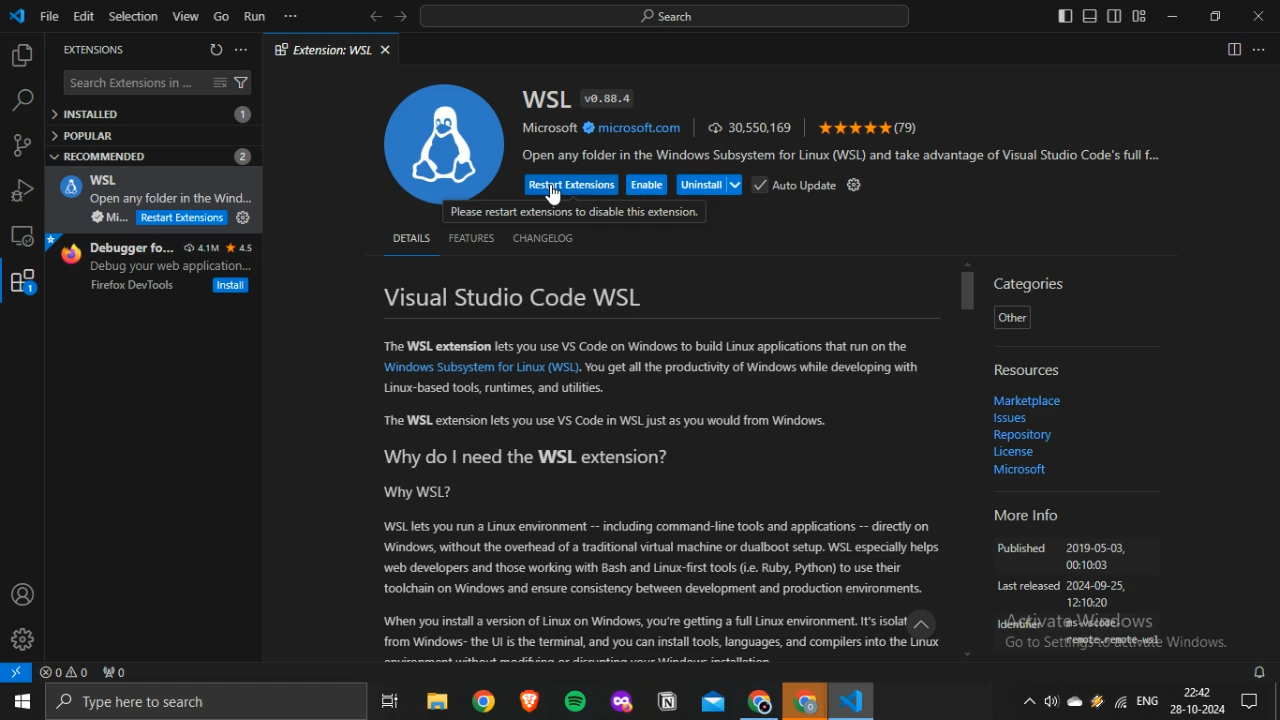  Describe the element at coordinates (662, 559) in the screenshot. I see `WSL lets you run a Linux environment -- including command-line tools and applications -- directly on
‘Windows, without the overhead of a traditional virtual machine or dualboot setup. WSL especially helps.
‘web developers and those working with Bash and Linux-first tools (i. Ruby, Python) to use their
‘tookhain on Windows and ensure consistency between development and production environments.` at that location.